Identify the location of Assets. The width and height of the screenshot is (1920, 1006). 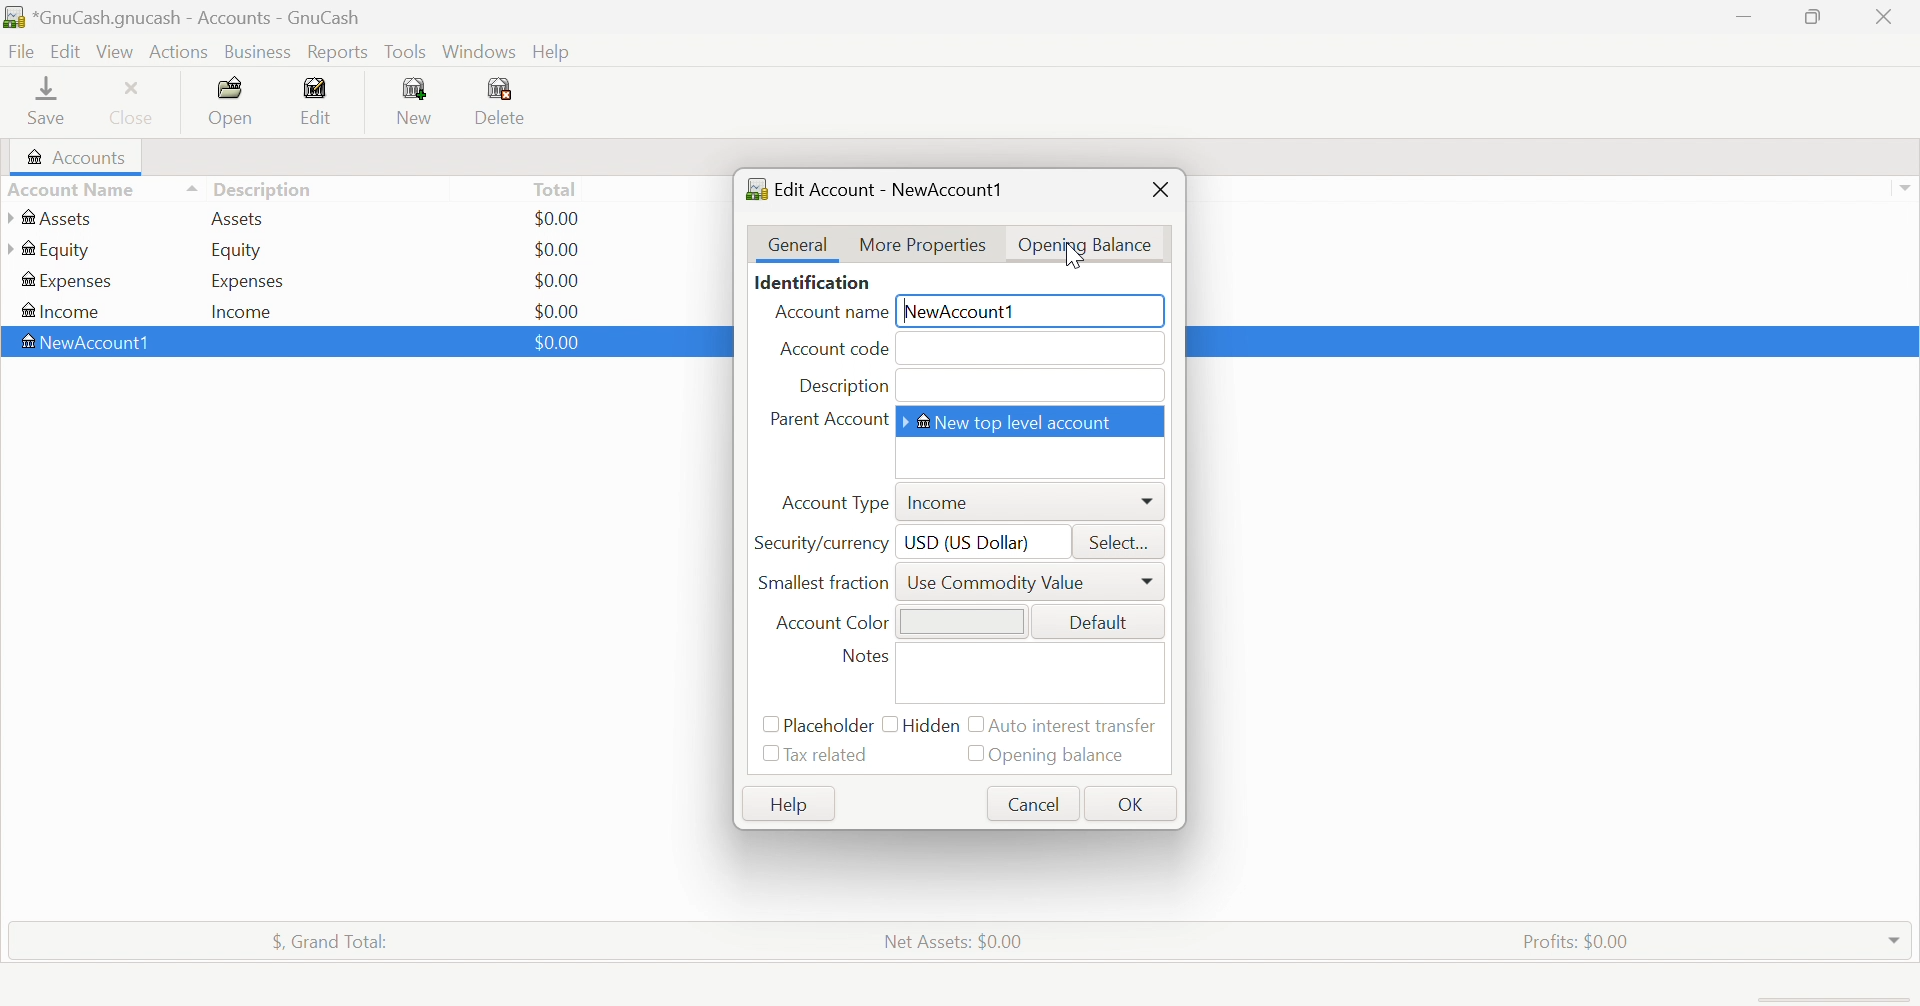
(54, 218).